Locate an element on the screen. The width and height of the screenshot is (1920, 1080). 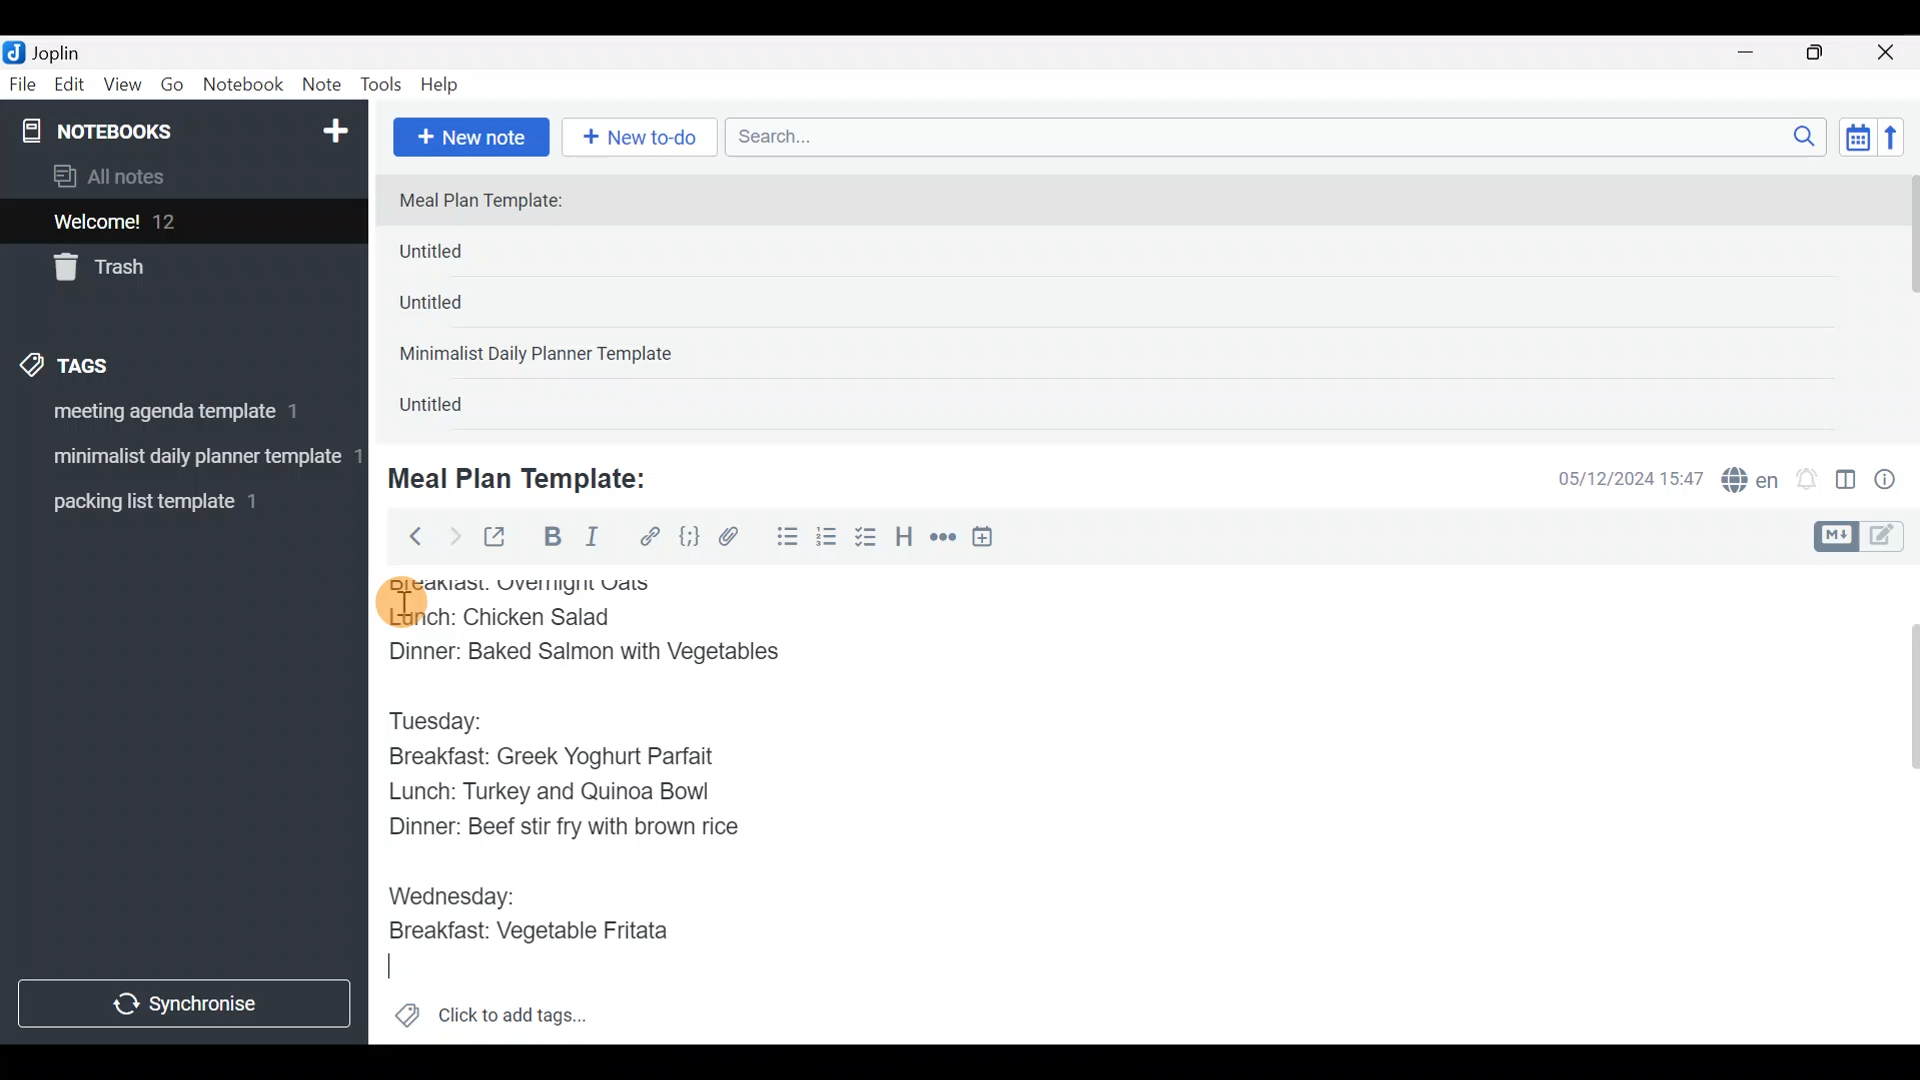
Untitled is located at coordinates (464, 256).